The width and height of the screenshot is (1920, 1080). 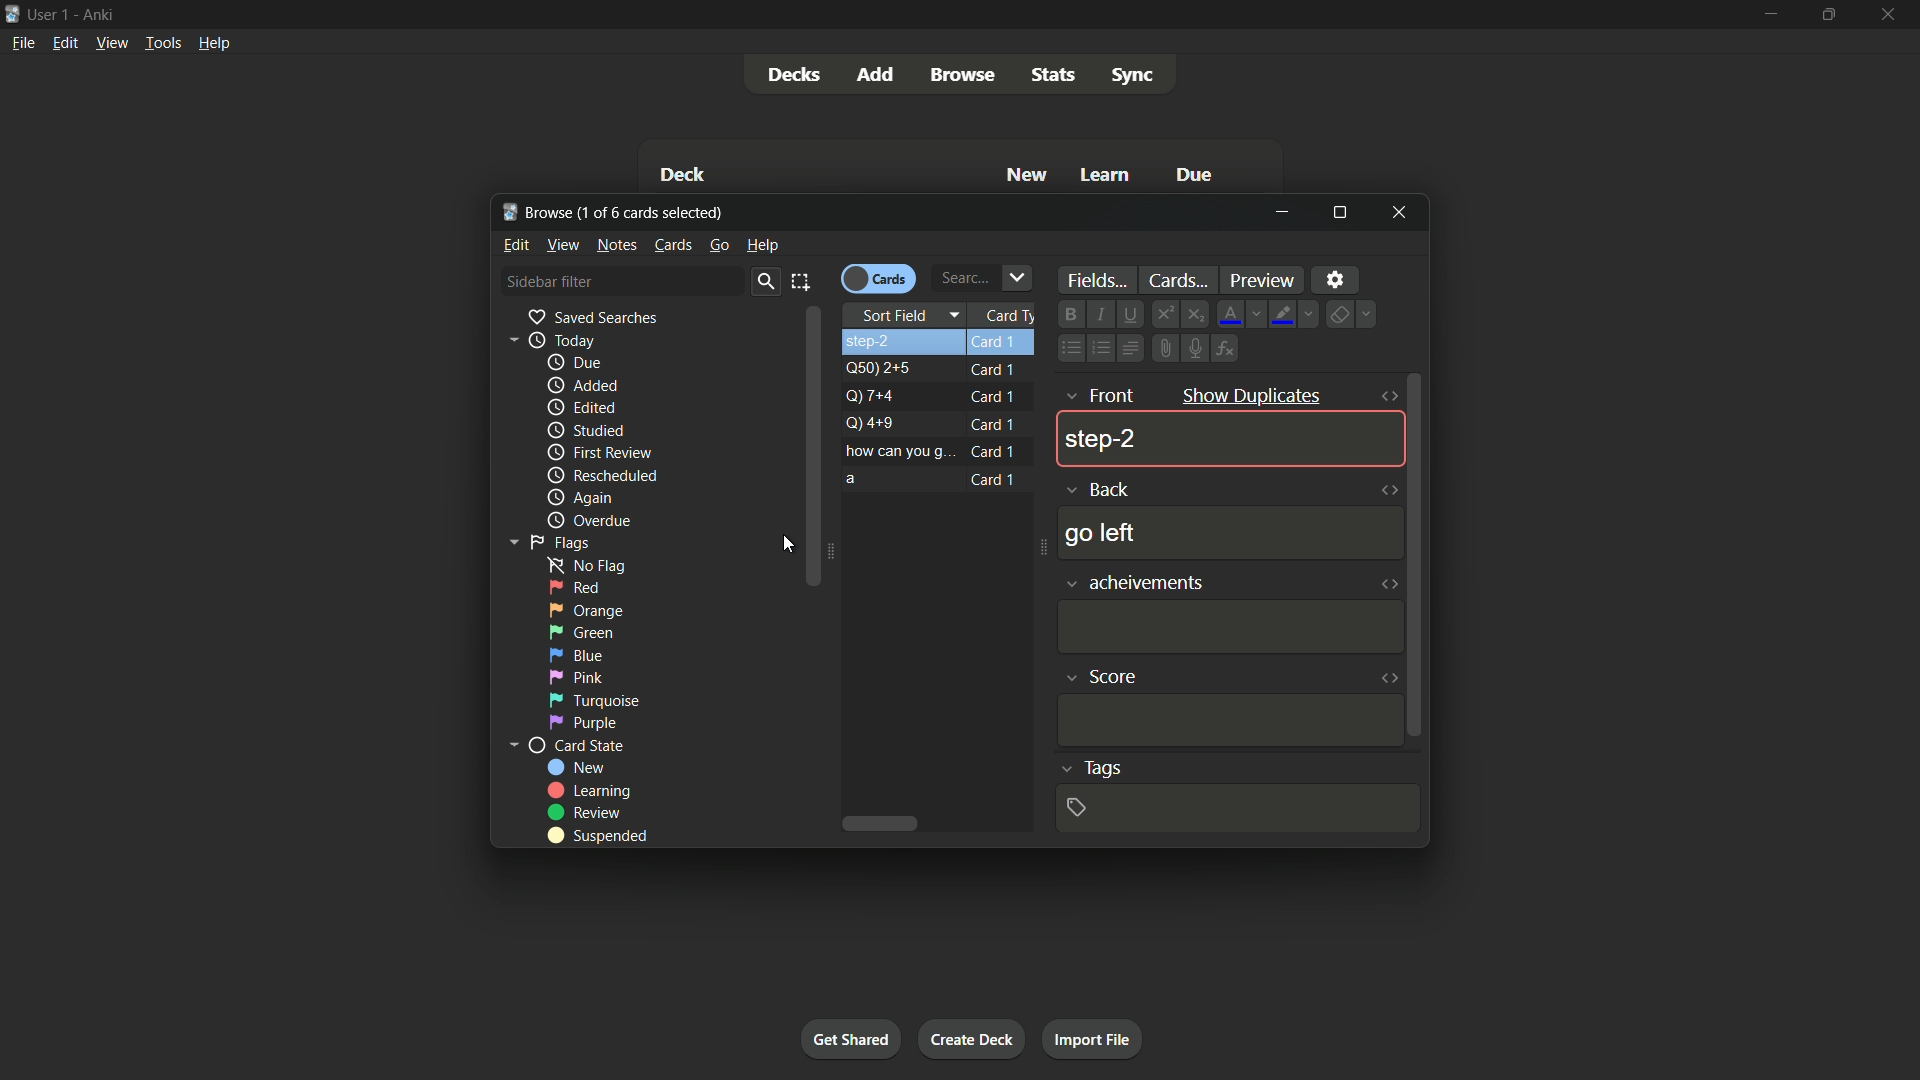 I want to click on Font color, so click(x=1241, y=313).